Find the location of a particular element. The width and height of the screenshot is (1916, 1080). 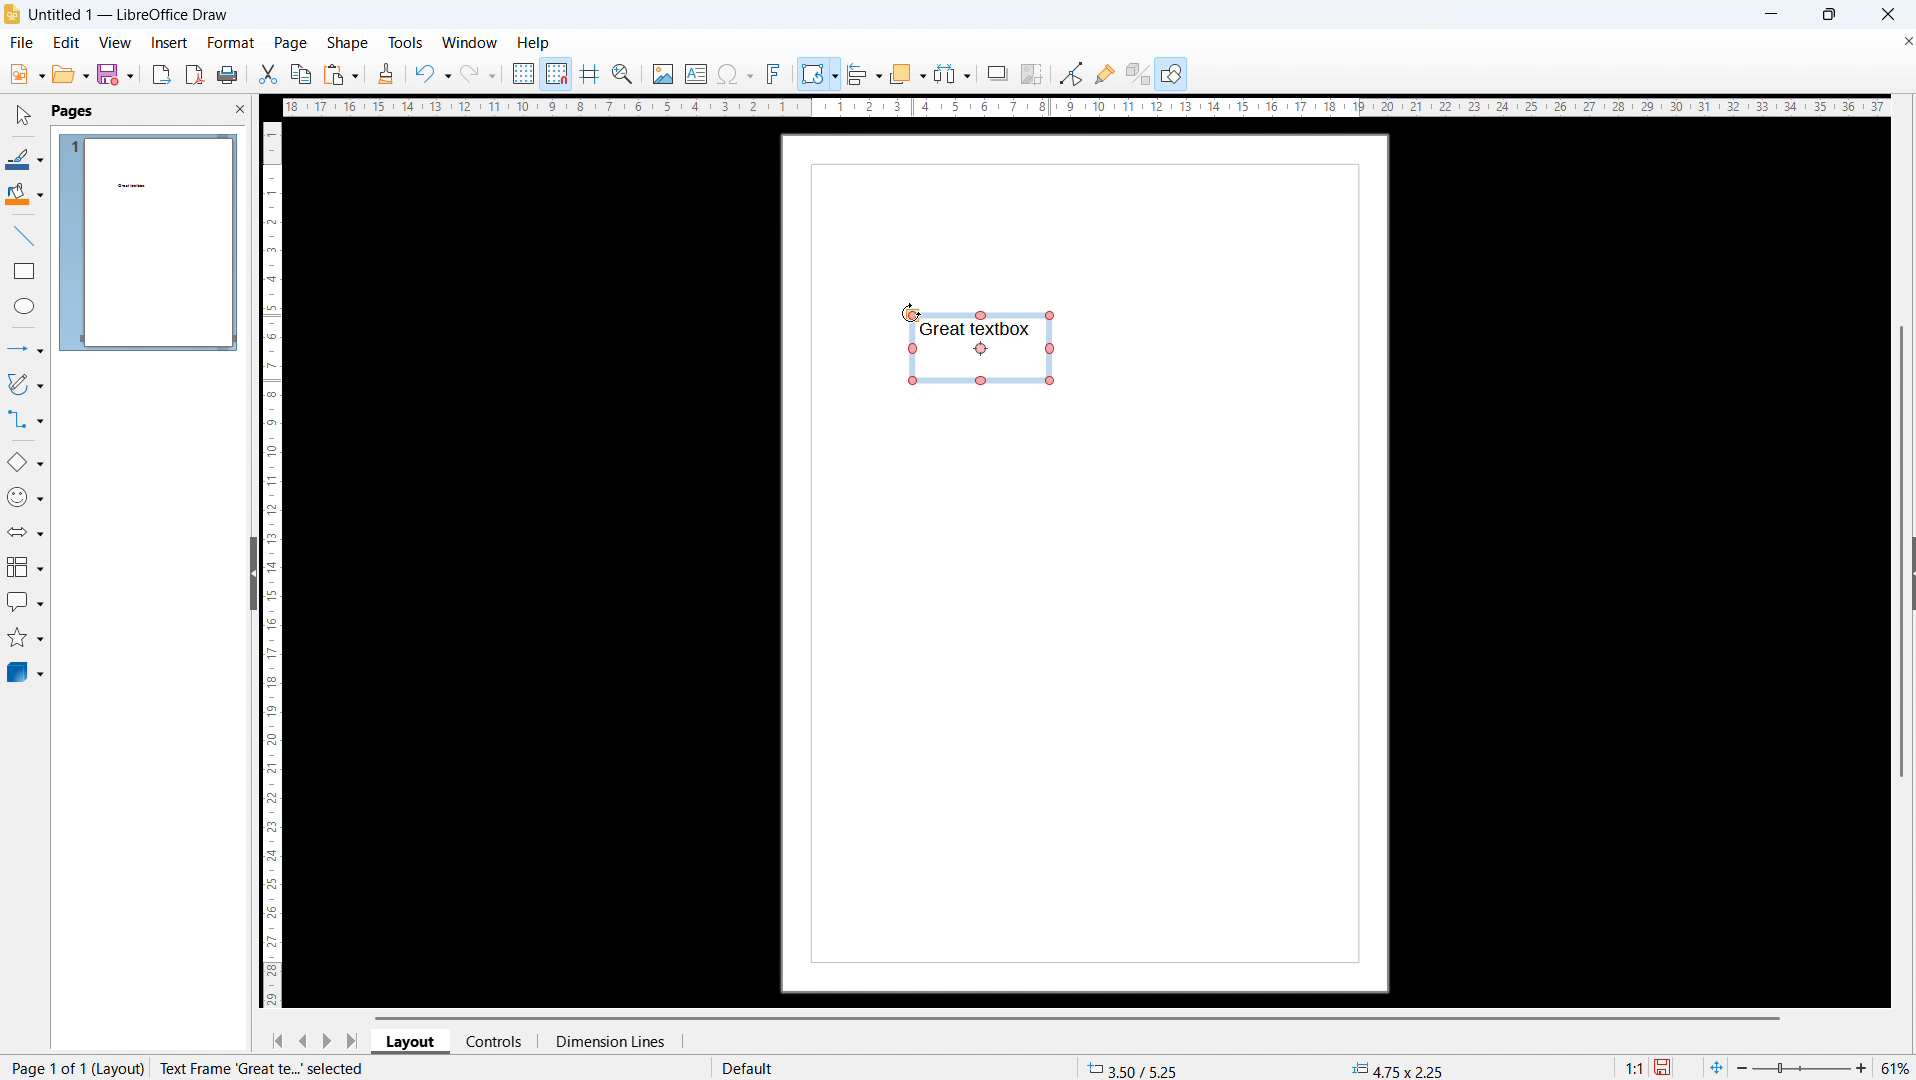

insert symbols is located at coordinates (735, 74).